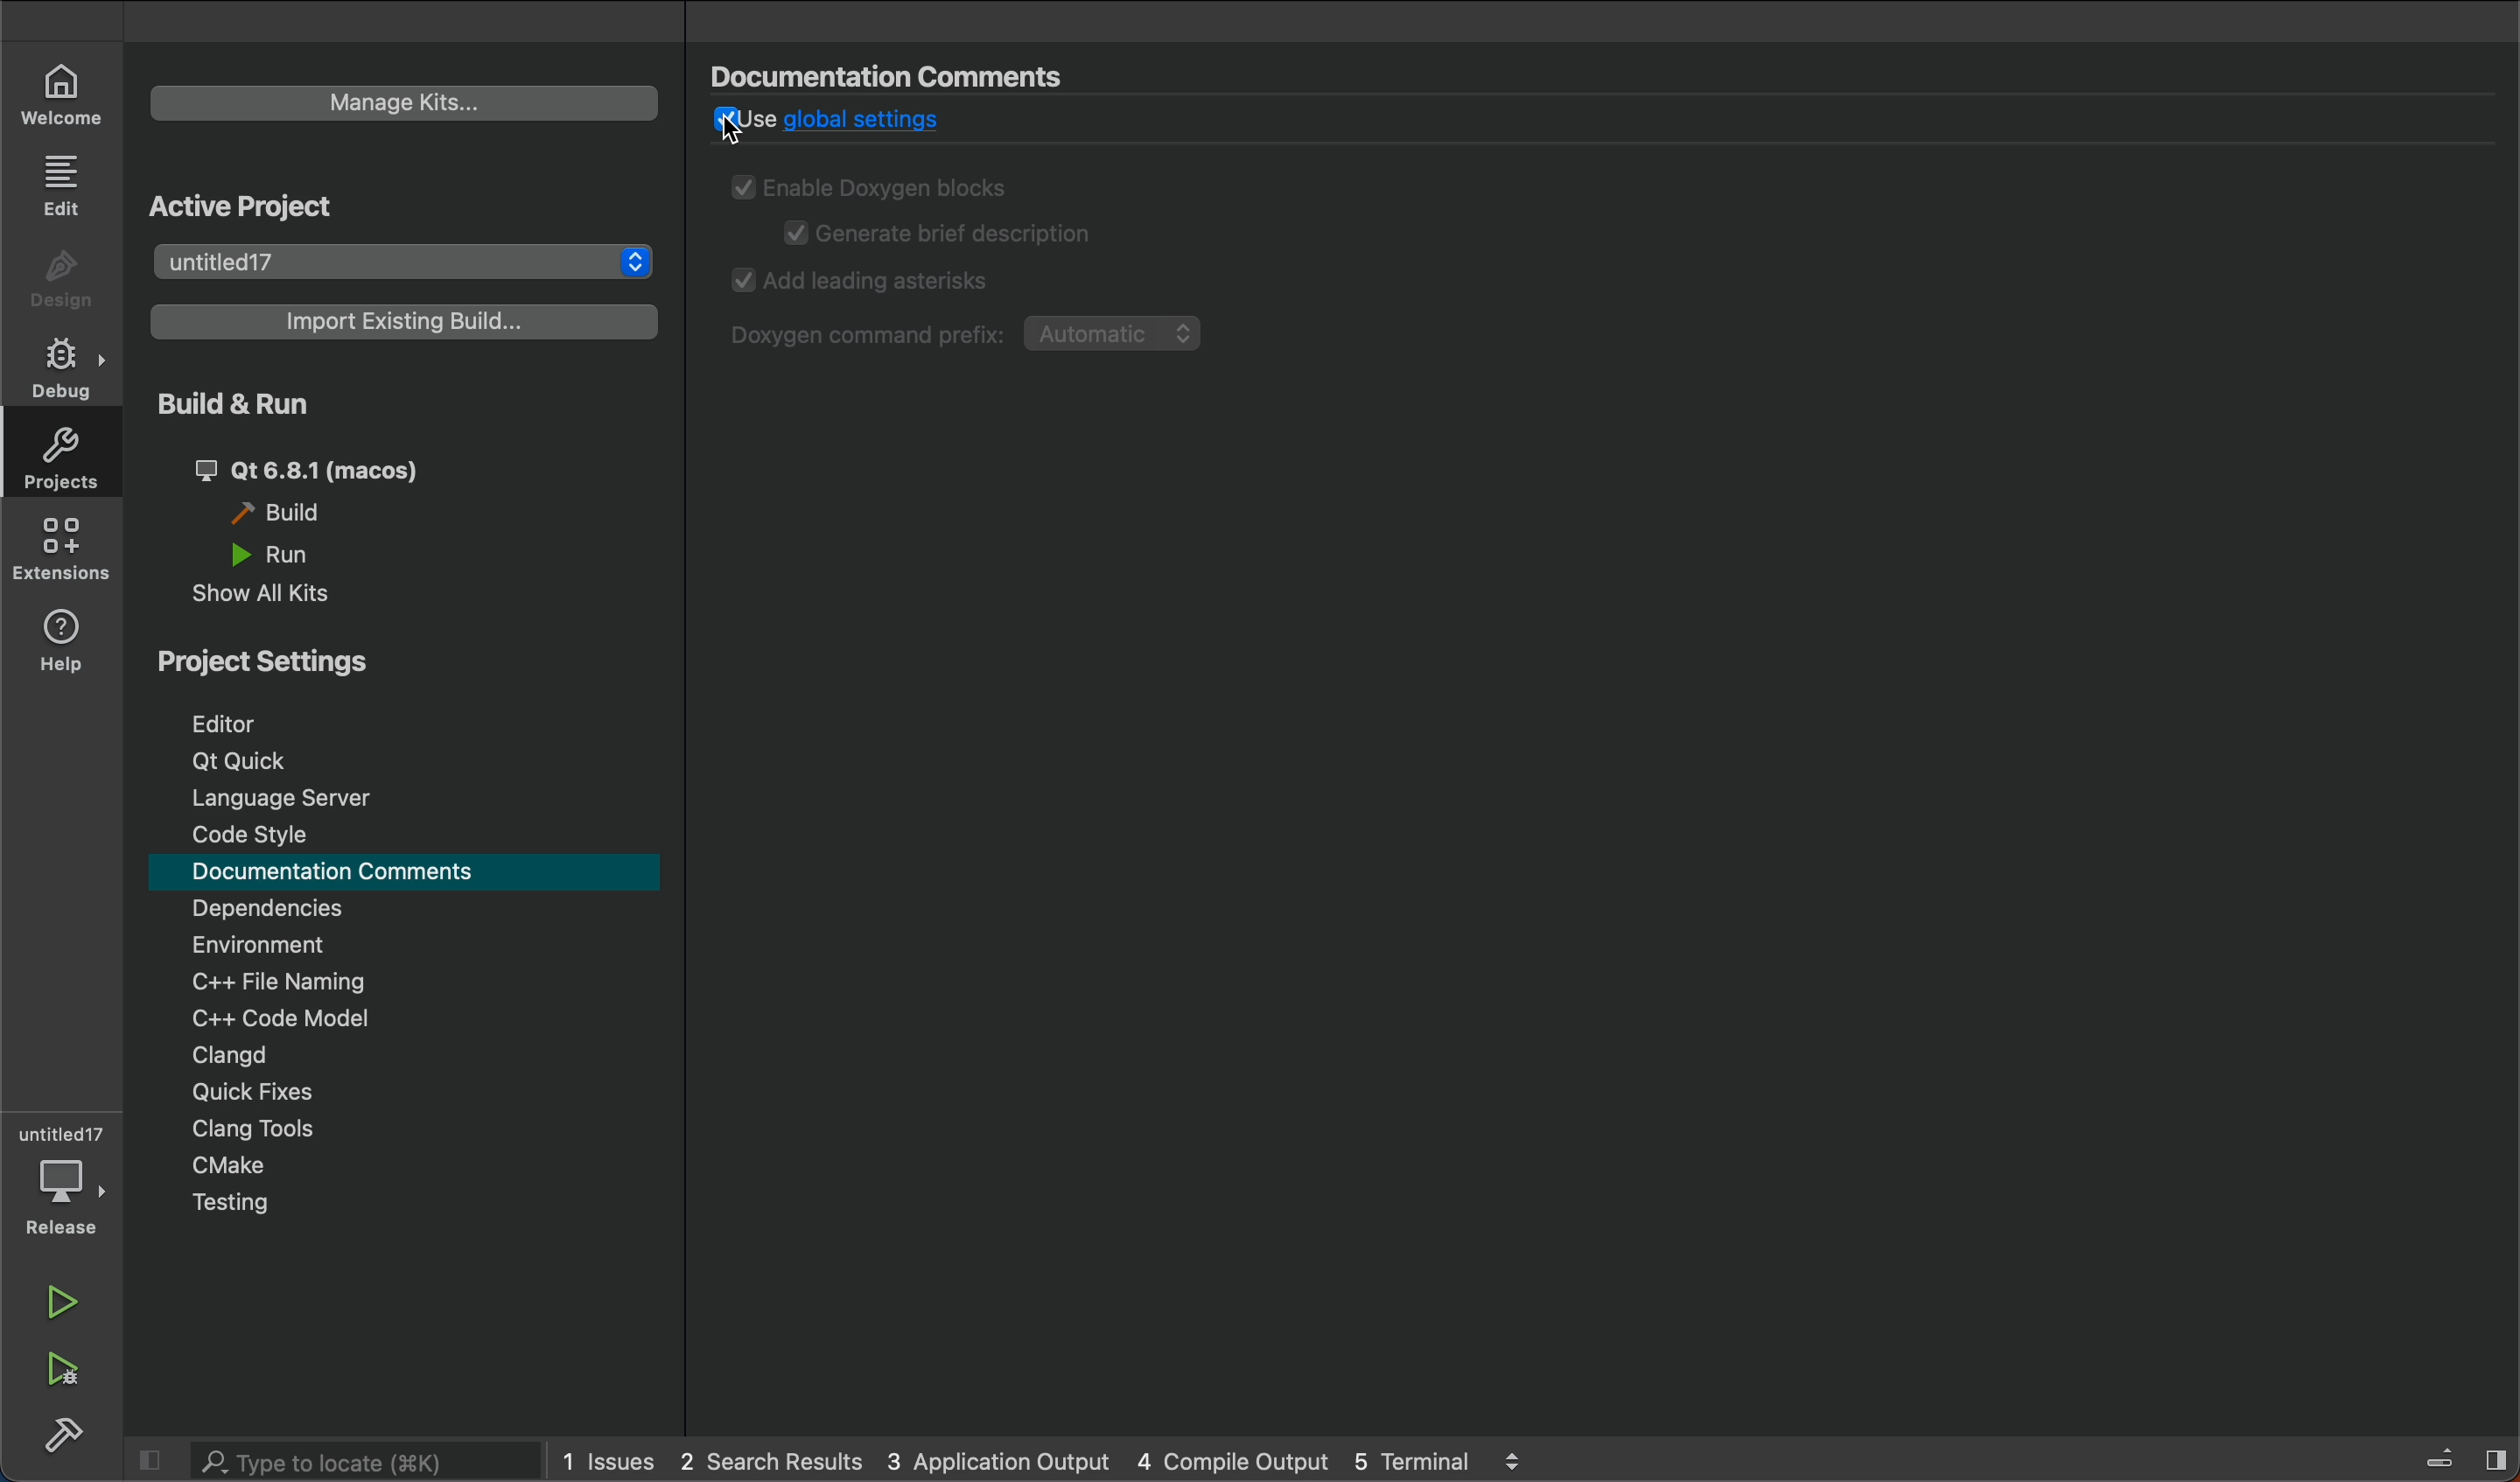  Describe the element at coordinates (407, 105) in the screenshot. I see `manage kits` at that location.